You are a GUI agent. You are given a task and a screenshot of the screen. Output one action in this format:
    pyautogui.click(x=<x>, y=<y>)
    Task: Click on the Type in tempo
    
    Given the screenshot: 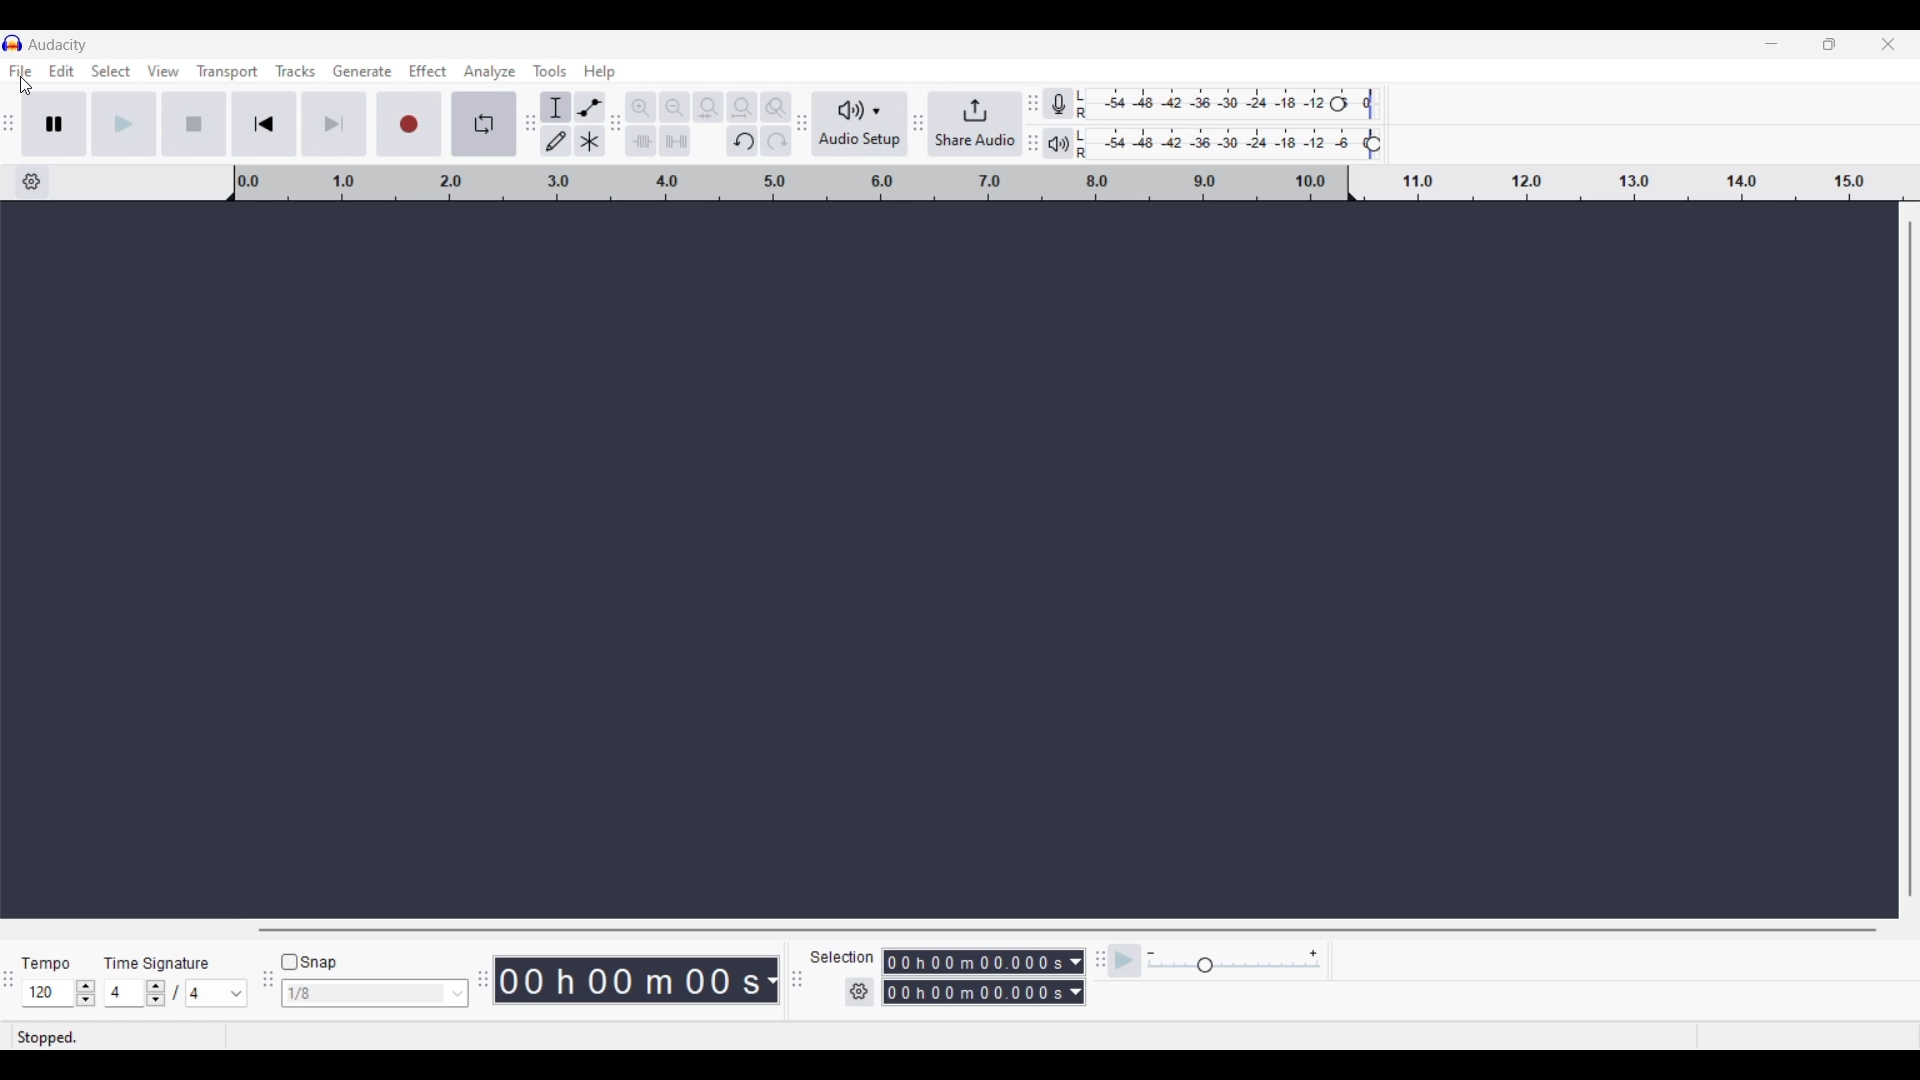 What is the action you would take?
    pyautogui.click(x=49, y=994)
    